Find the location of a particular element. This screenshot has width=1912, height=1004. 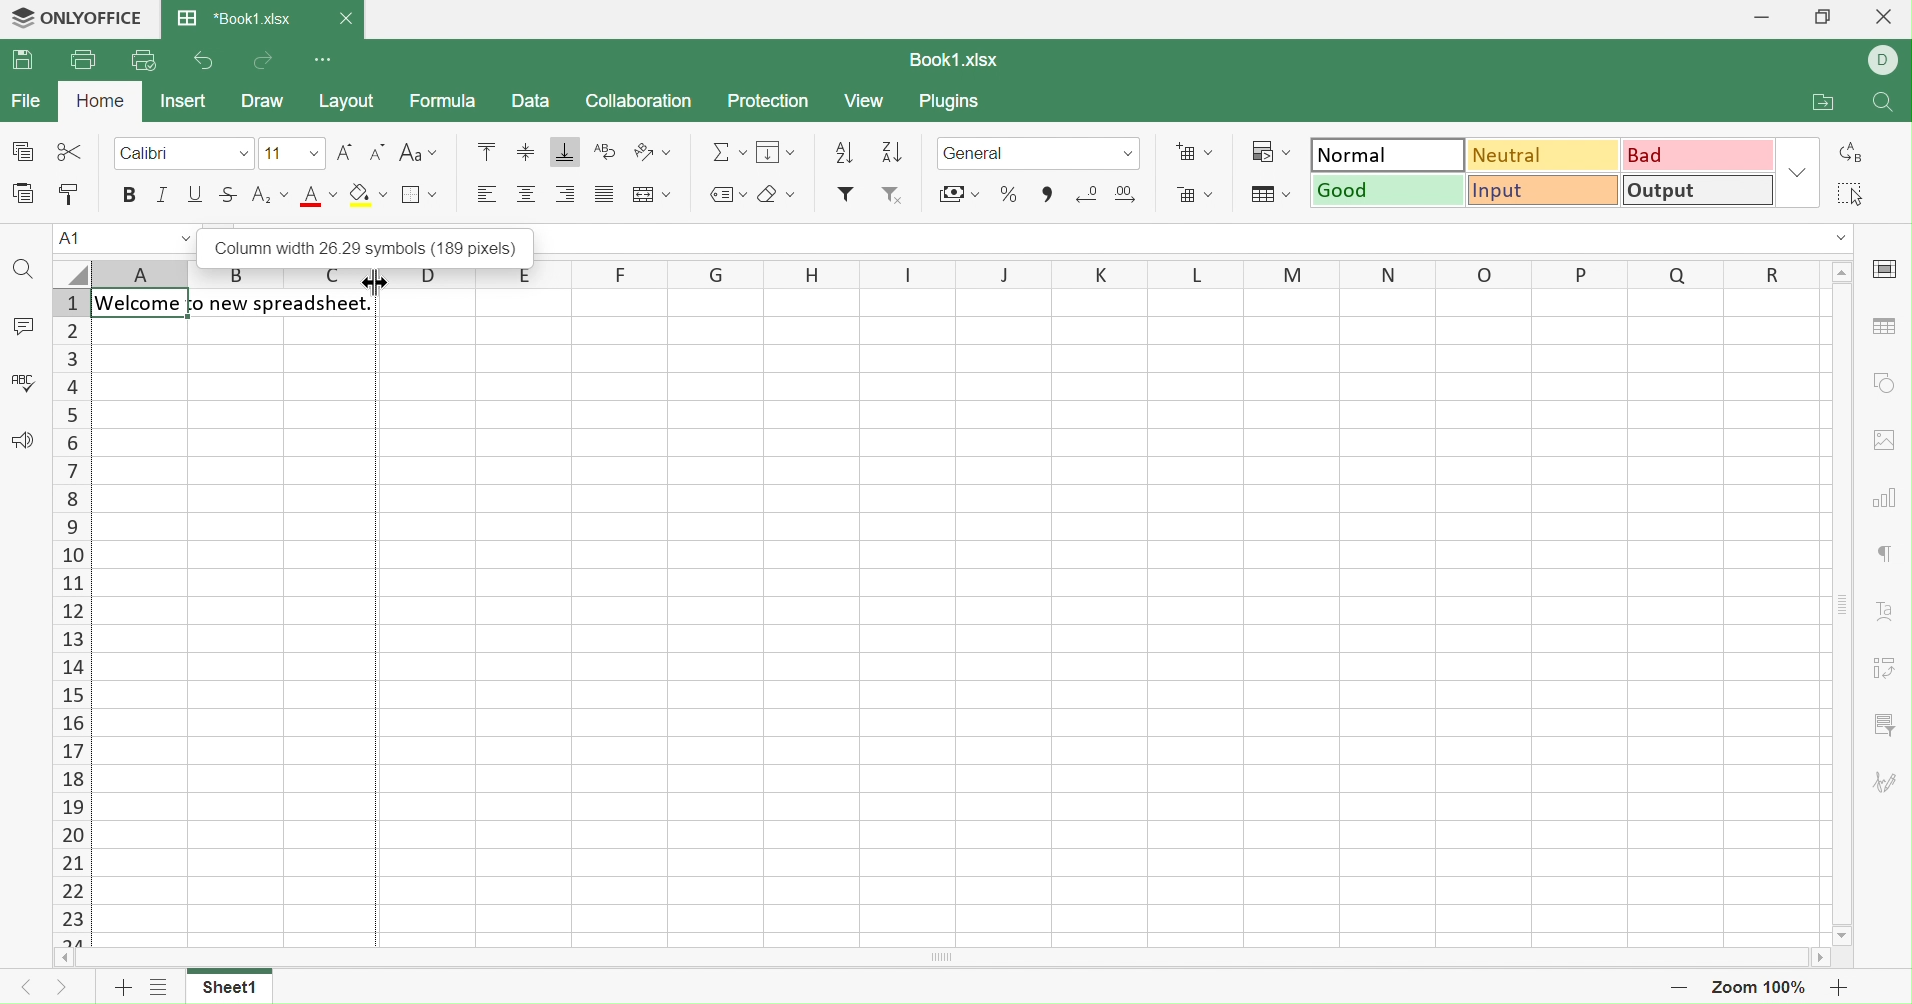

Decrease decimal is located at coordinates (1088, 192).